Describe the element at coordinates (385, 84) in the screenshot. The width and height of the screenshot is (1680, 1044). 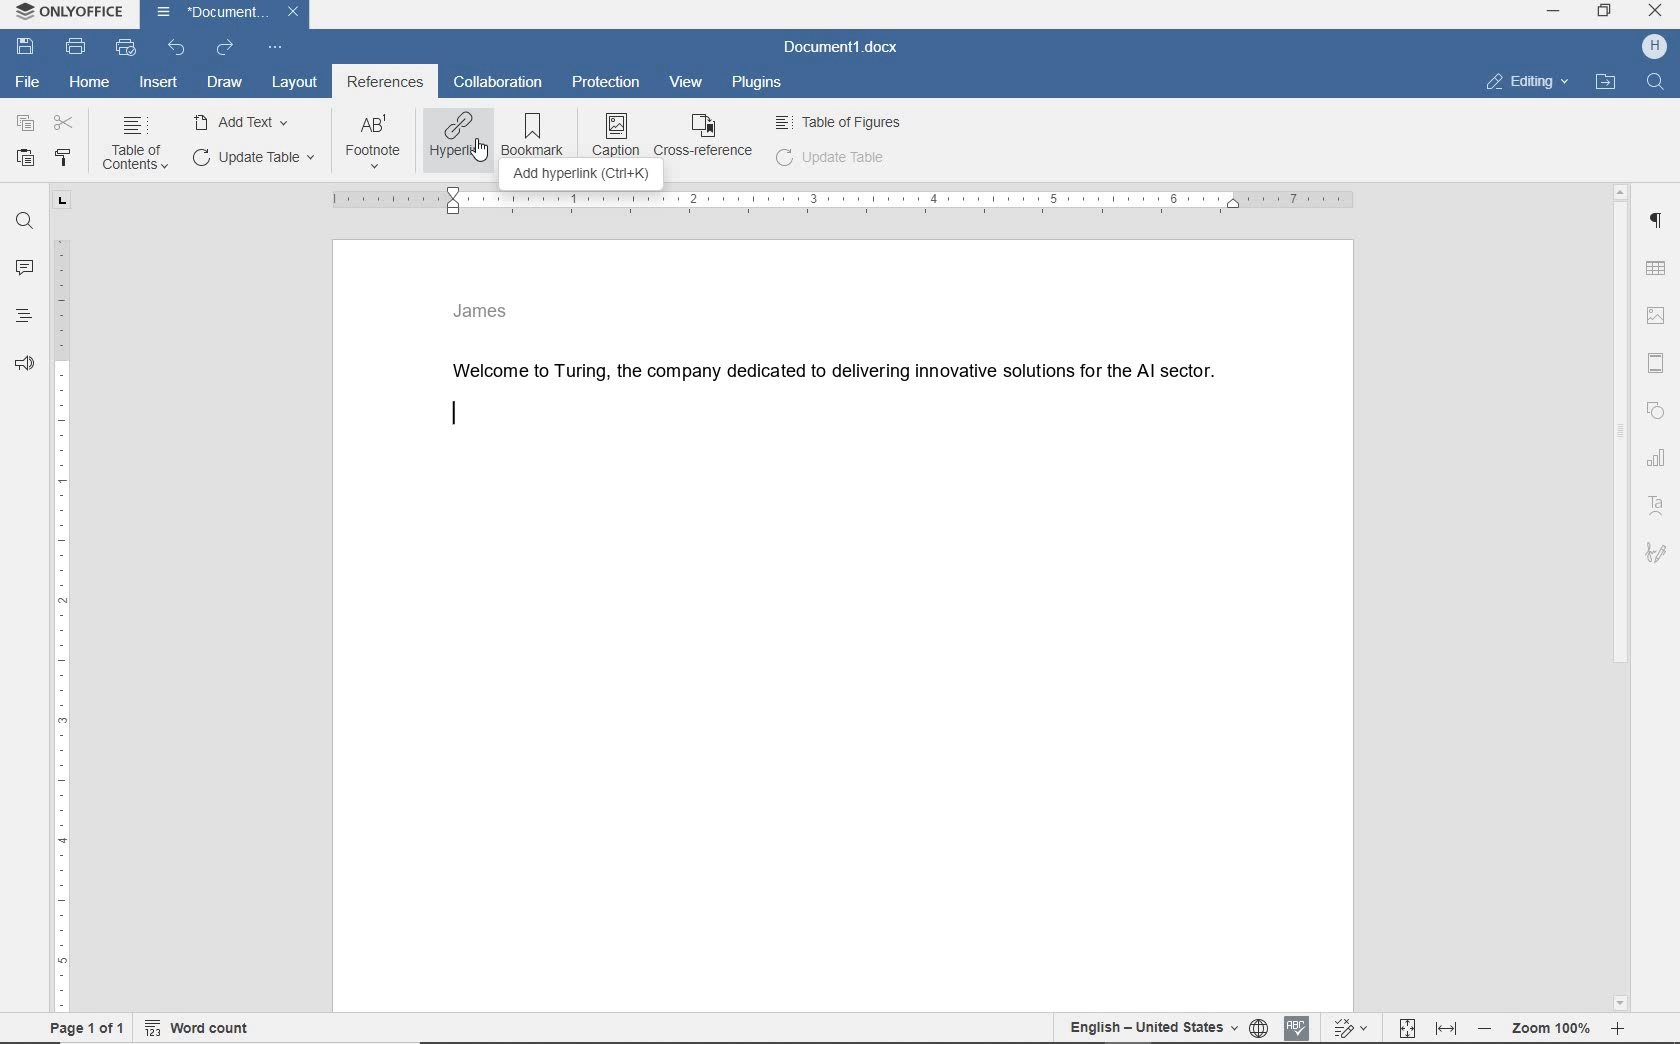
I see `references` at that location.